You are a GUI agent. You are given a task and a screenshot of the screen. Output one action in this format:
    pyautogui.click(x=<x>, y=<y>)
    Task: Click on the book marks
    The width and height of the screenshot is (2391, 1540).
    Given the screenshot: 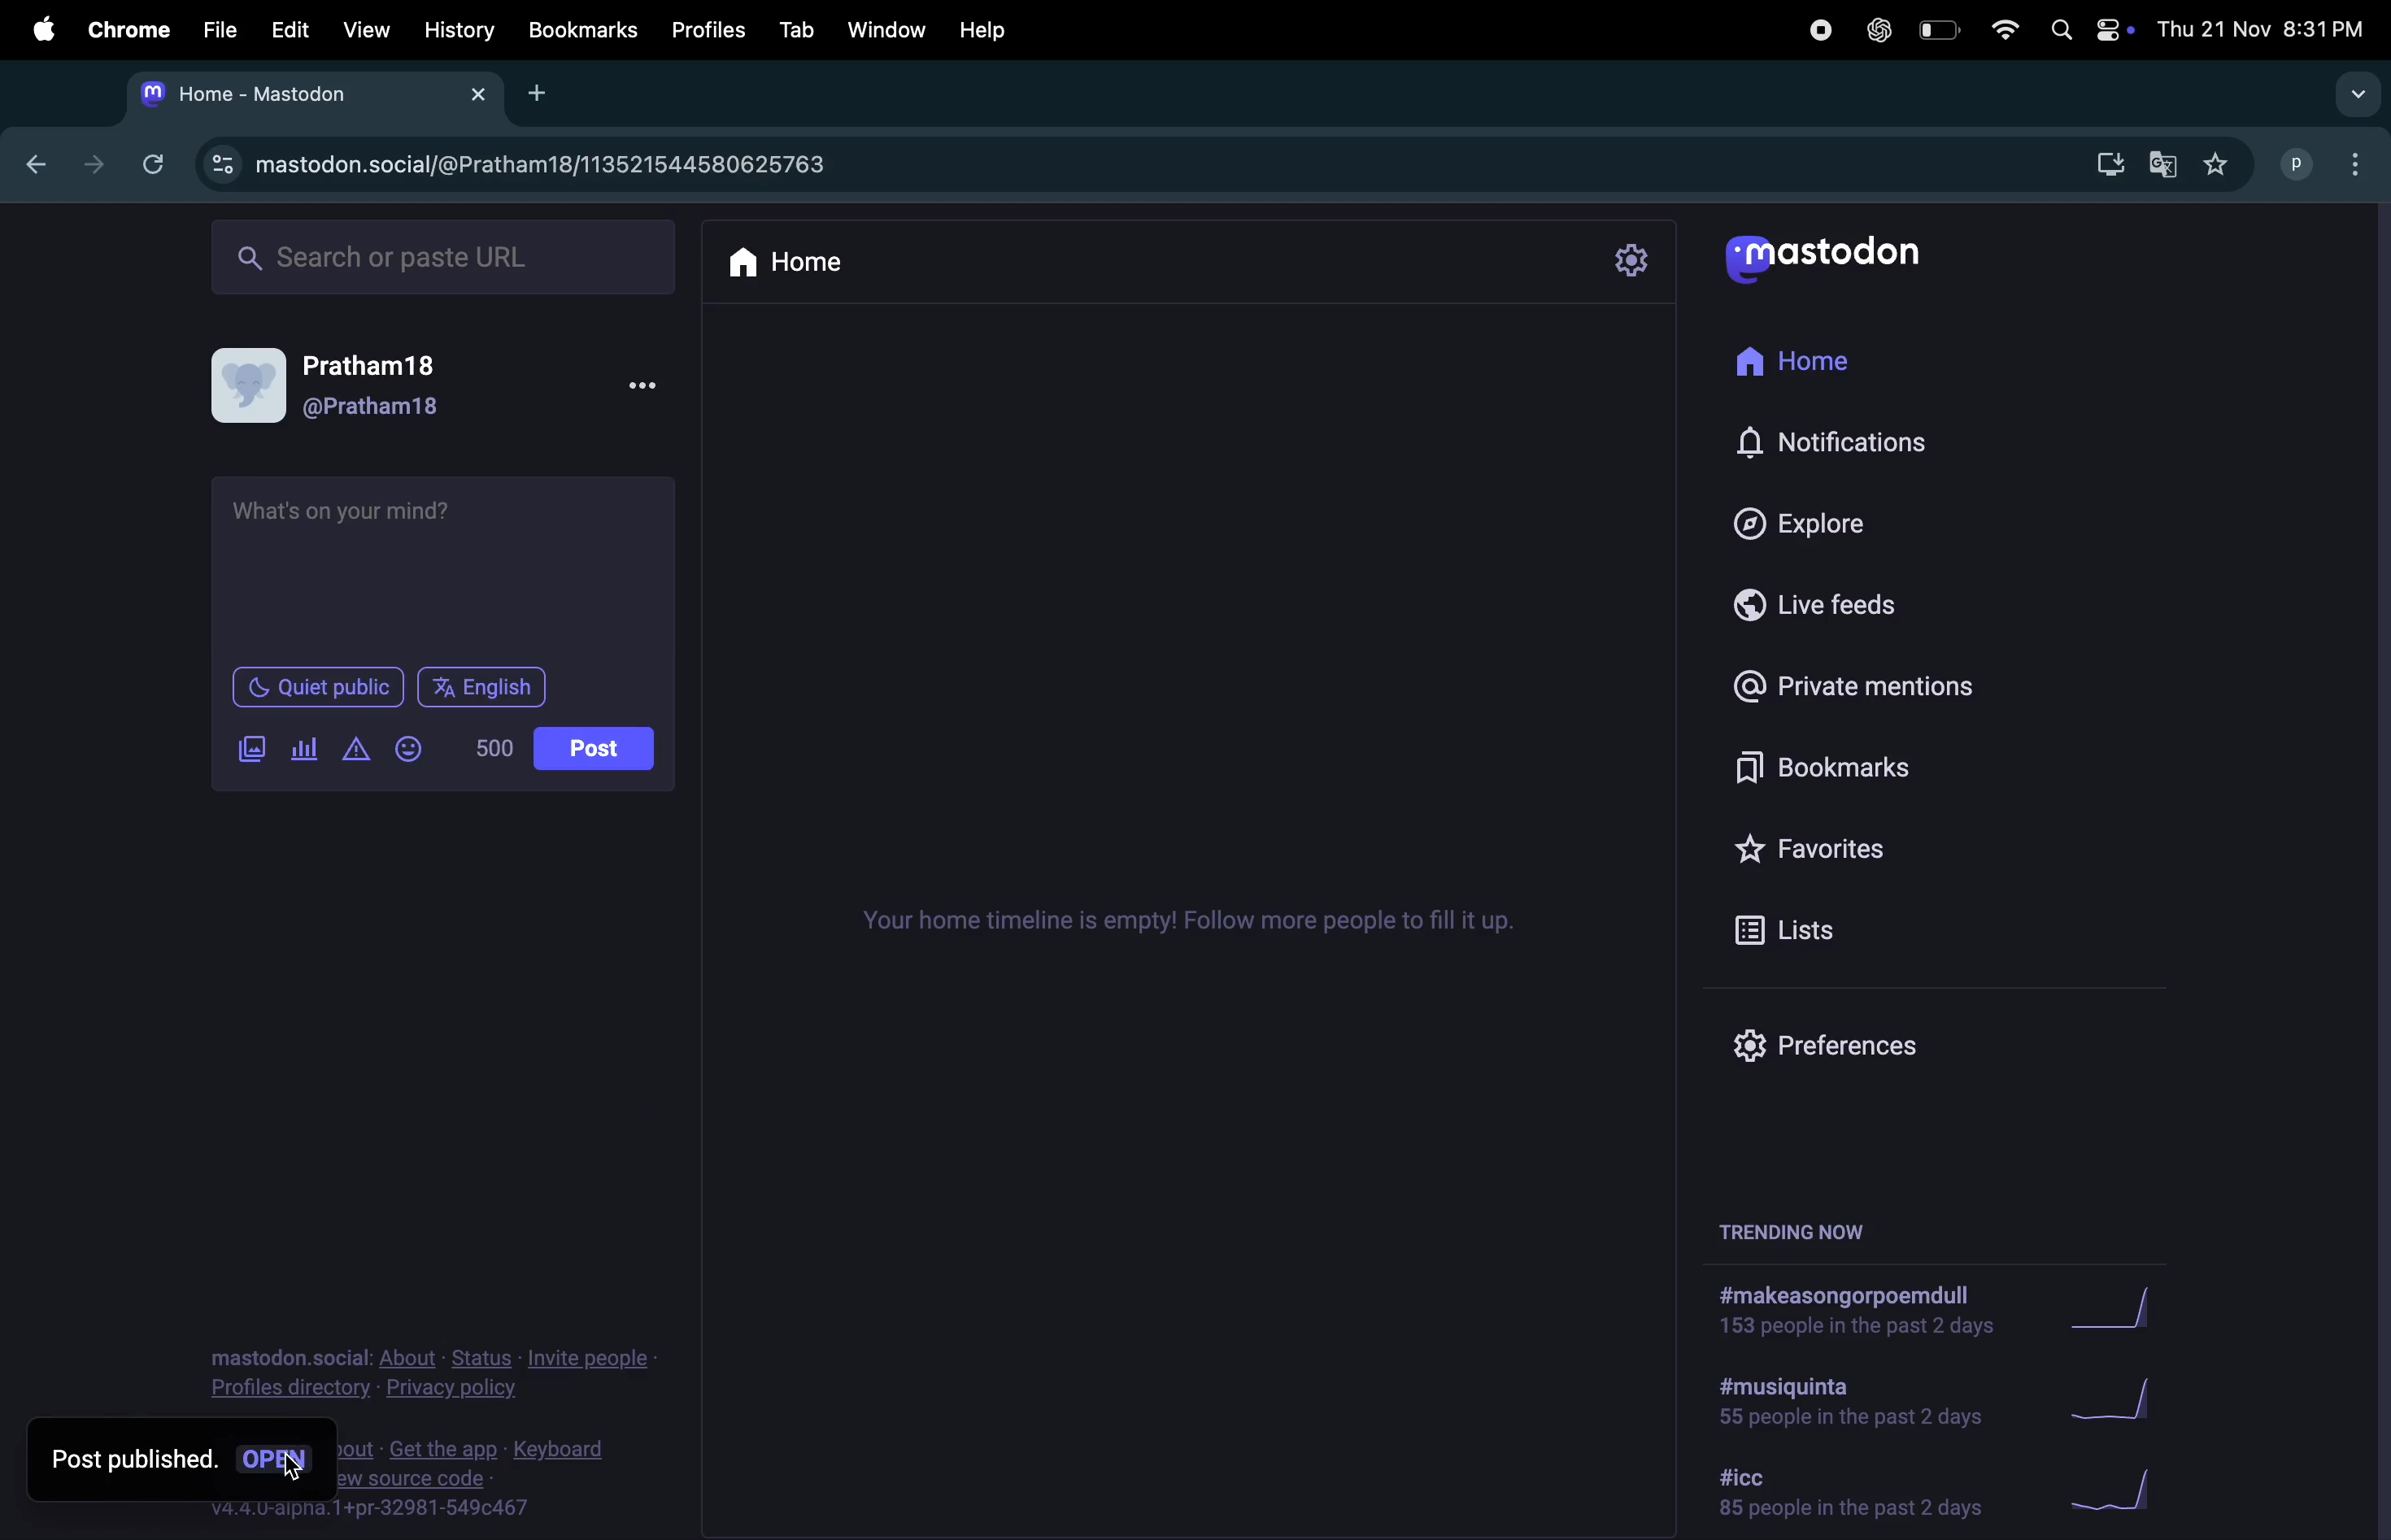 What is the action you would take?
    pyautogui.click(x=580, y=27)
    